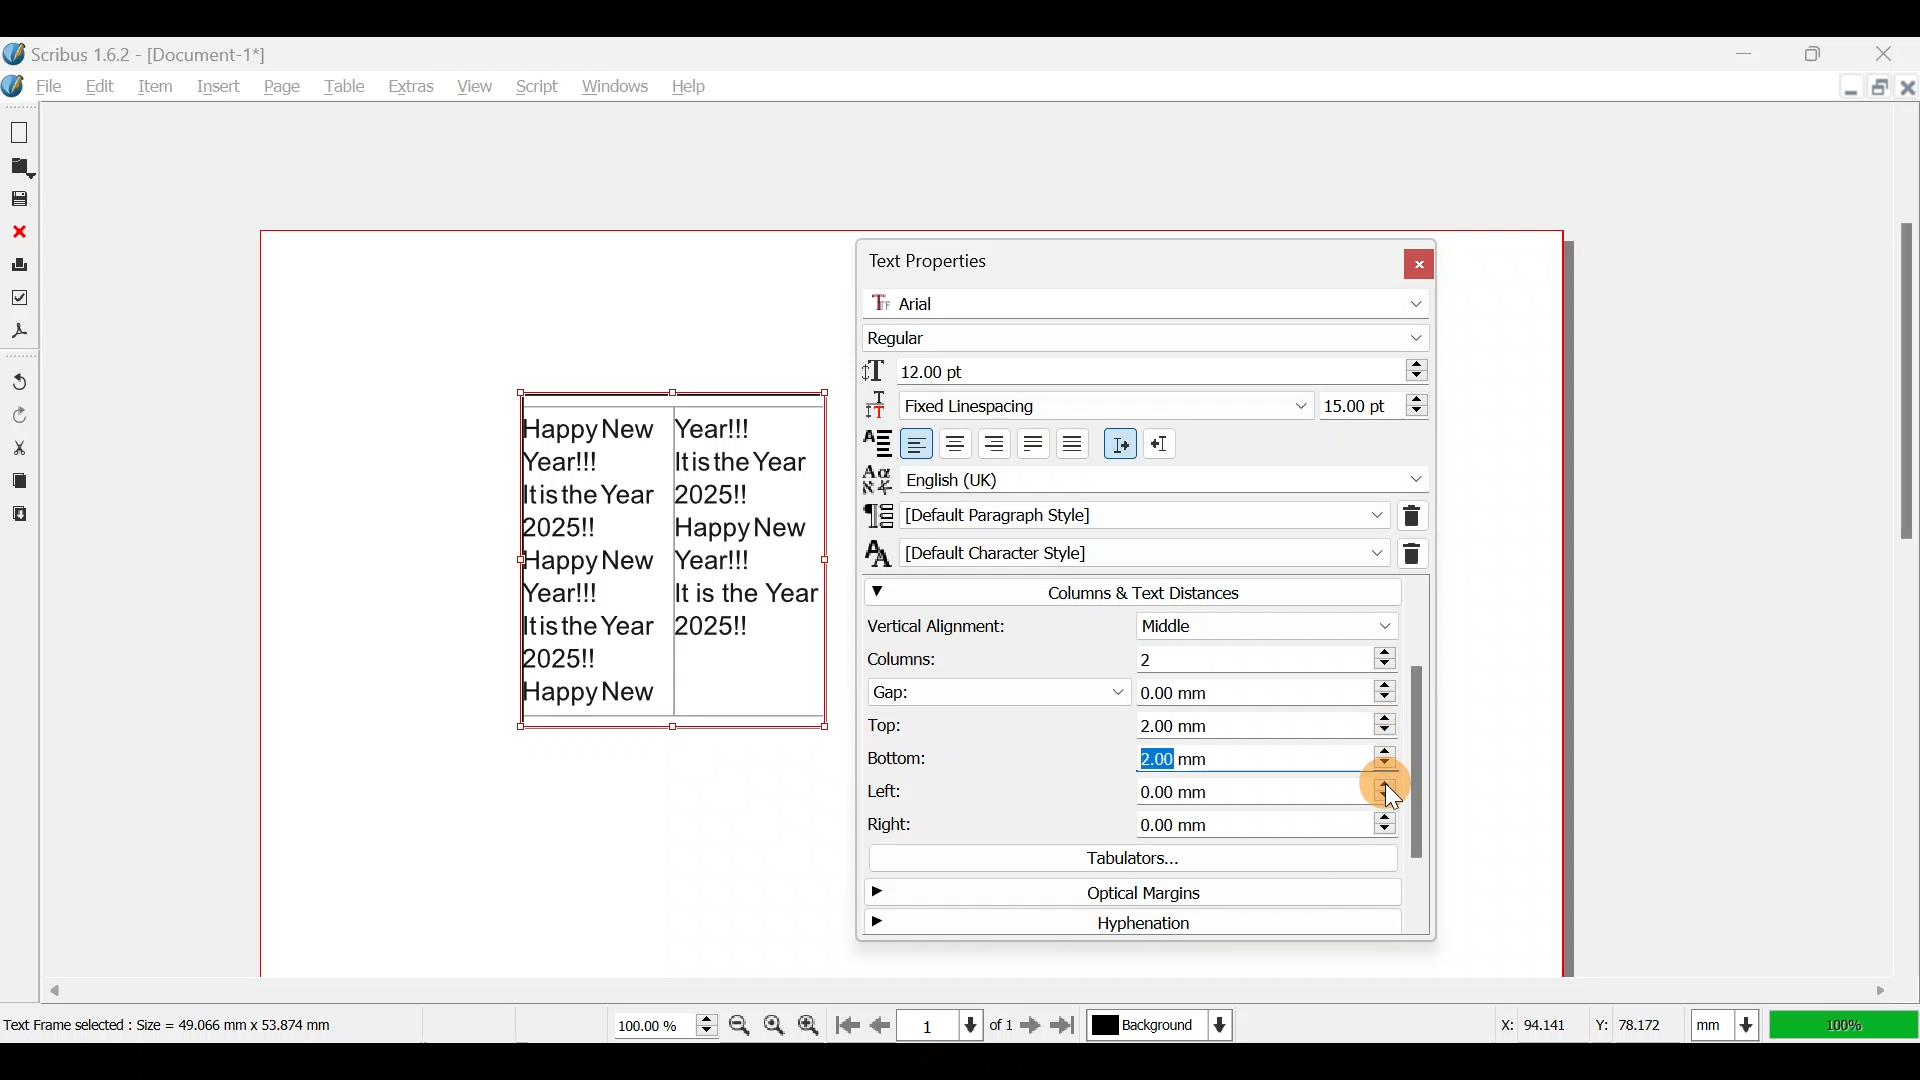 The height and width of the screenshot is (1080, 1920). Describe the element at coordinates (22, 167) in the screenshot. I see `Open` at that location.